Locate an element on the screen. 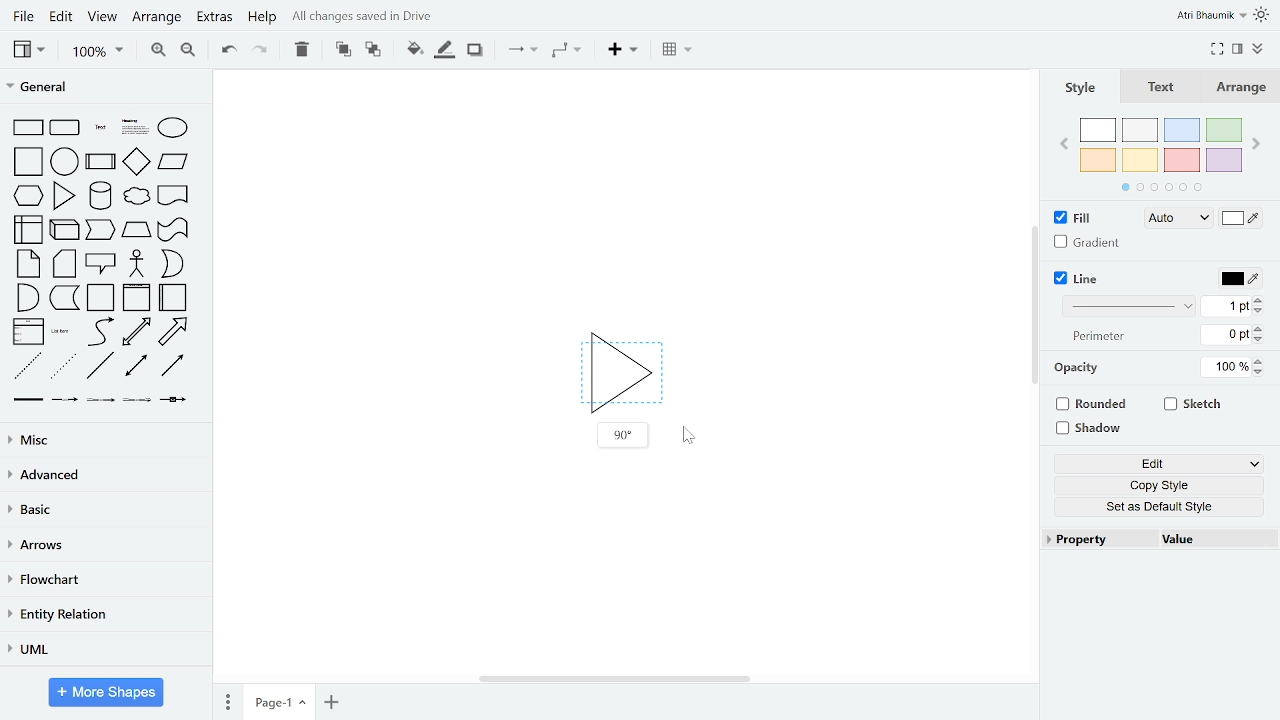 The height and width of the screenshot is (720, 1280). flowchart is located at coordinates (104, 580).